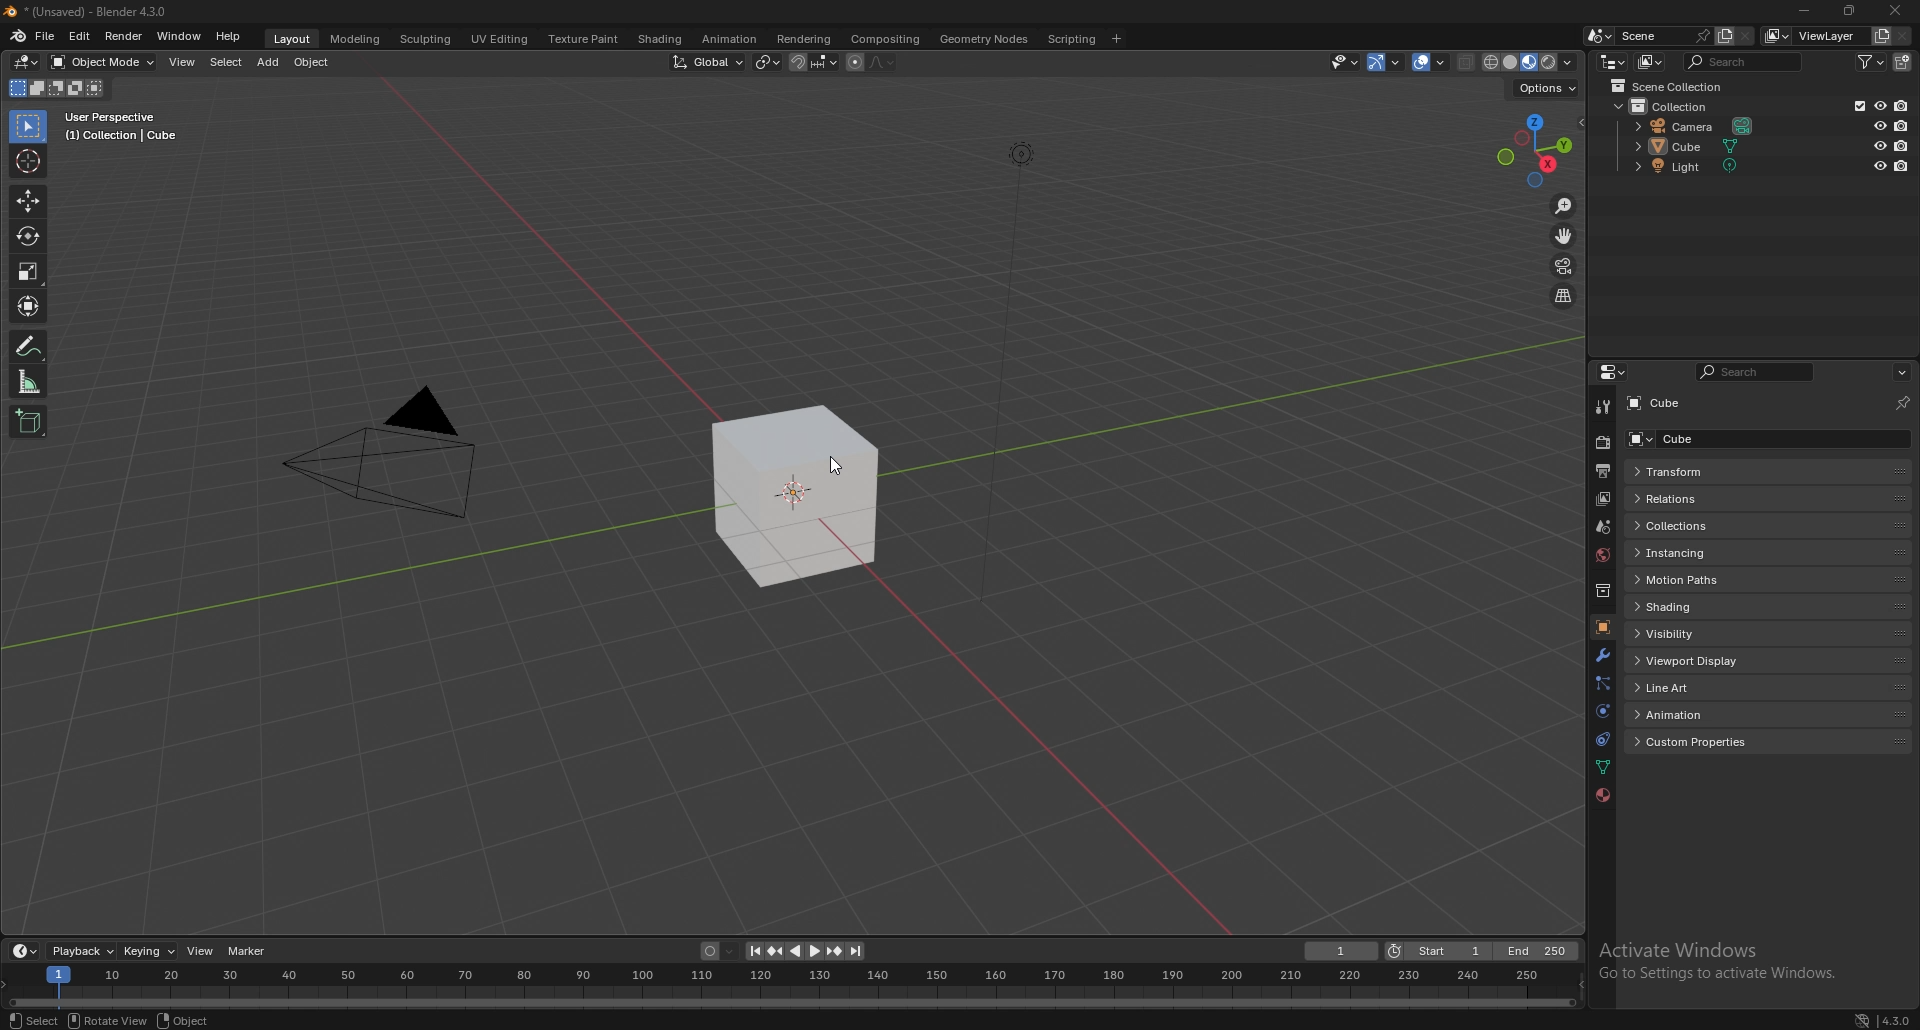  Describe the element at coordinates (1695, 714) in the screenshot. I see `animation` at that location.